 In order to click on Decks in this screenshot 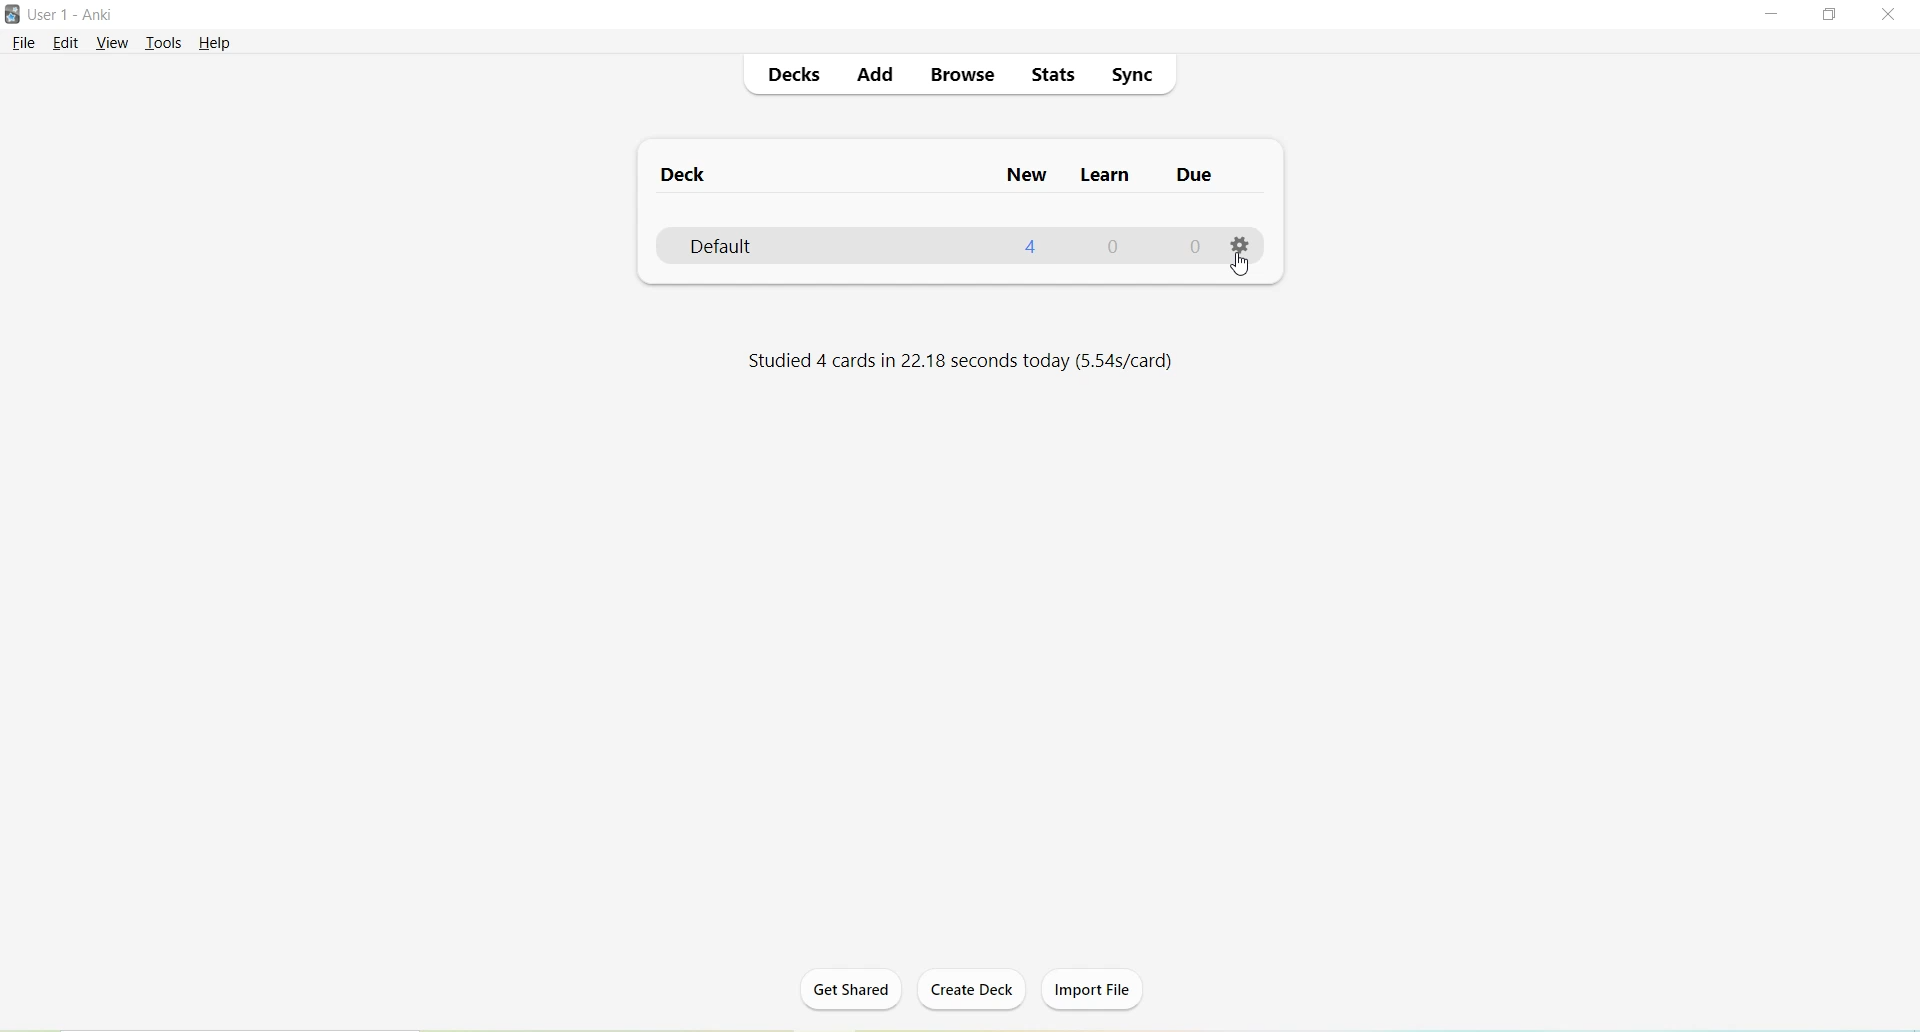, I will do `click(797, 76)`.